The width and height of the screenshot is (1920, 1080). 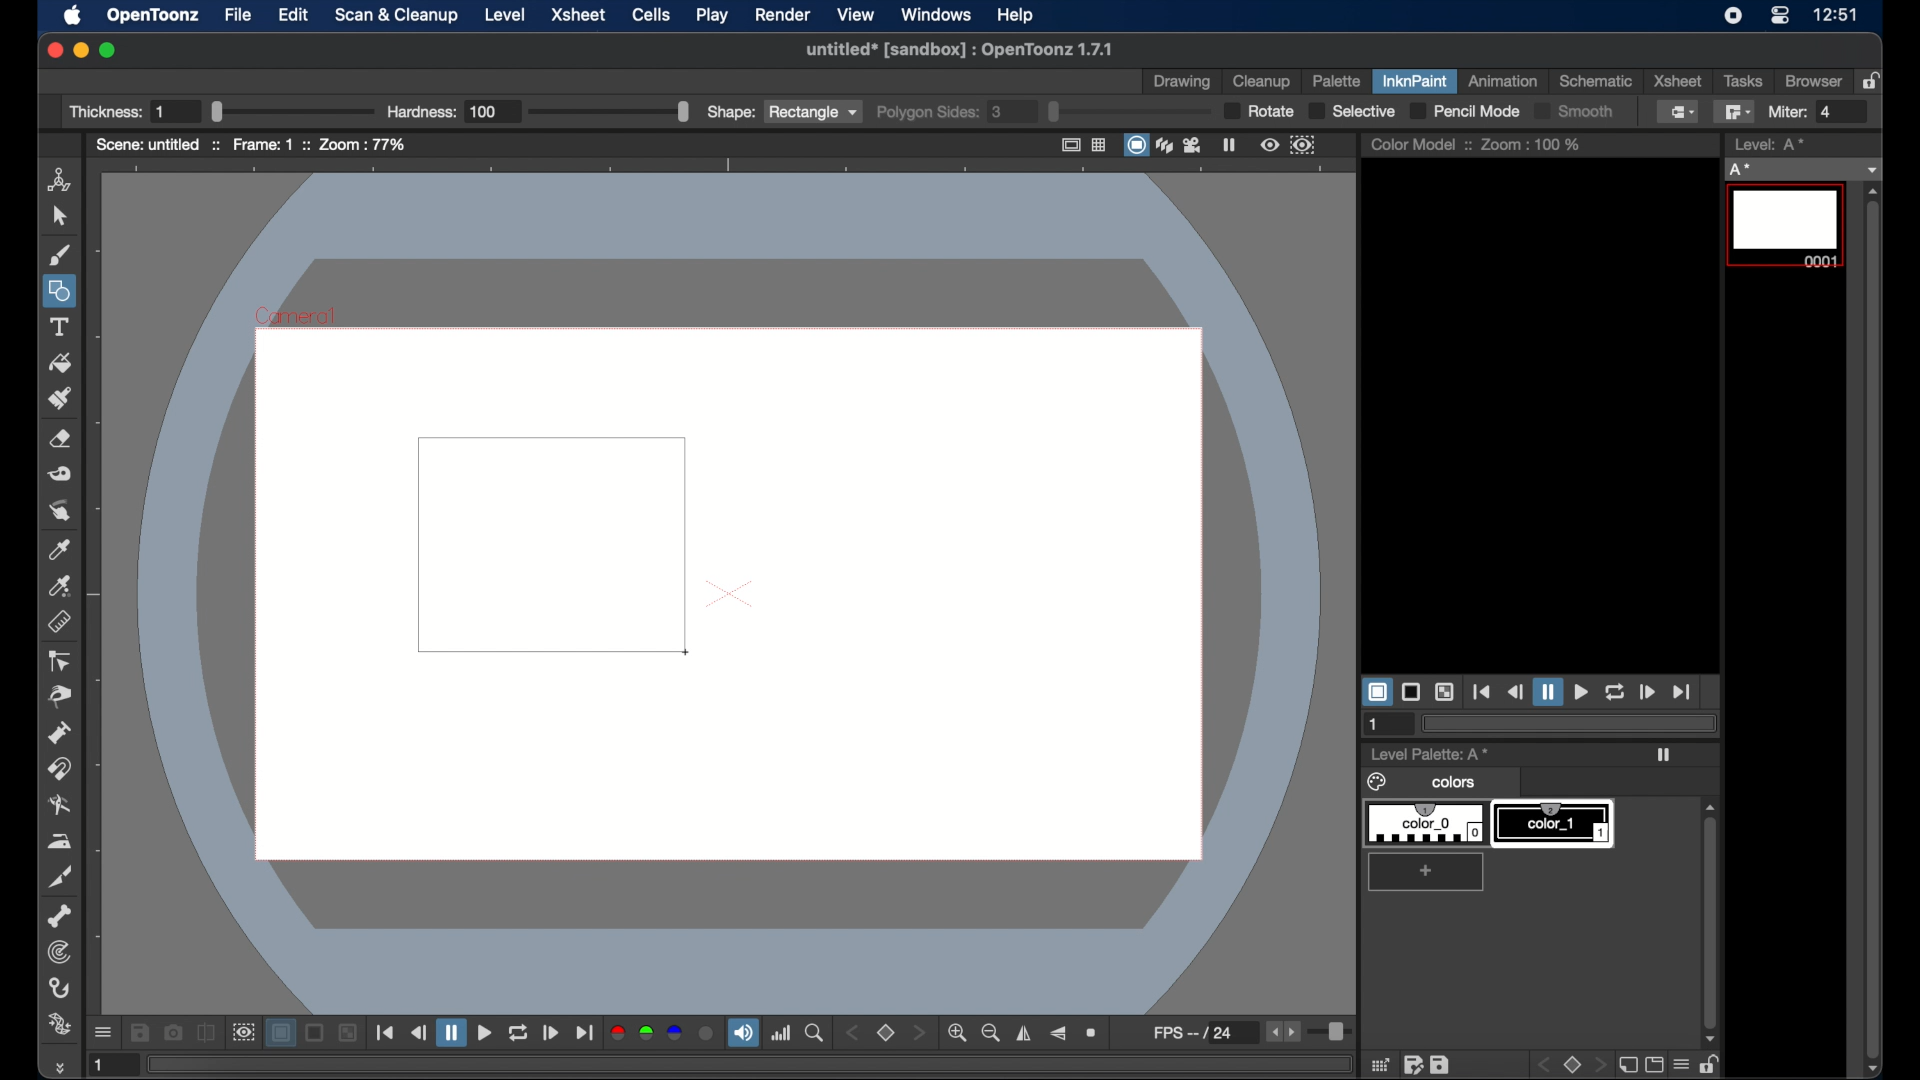 What do you see at coordinates (59, 622) in the screenshot?
I see `ruler tool` at bounding box center [59, 622].